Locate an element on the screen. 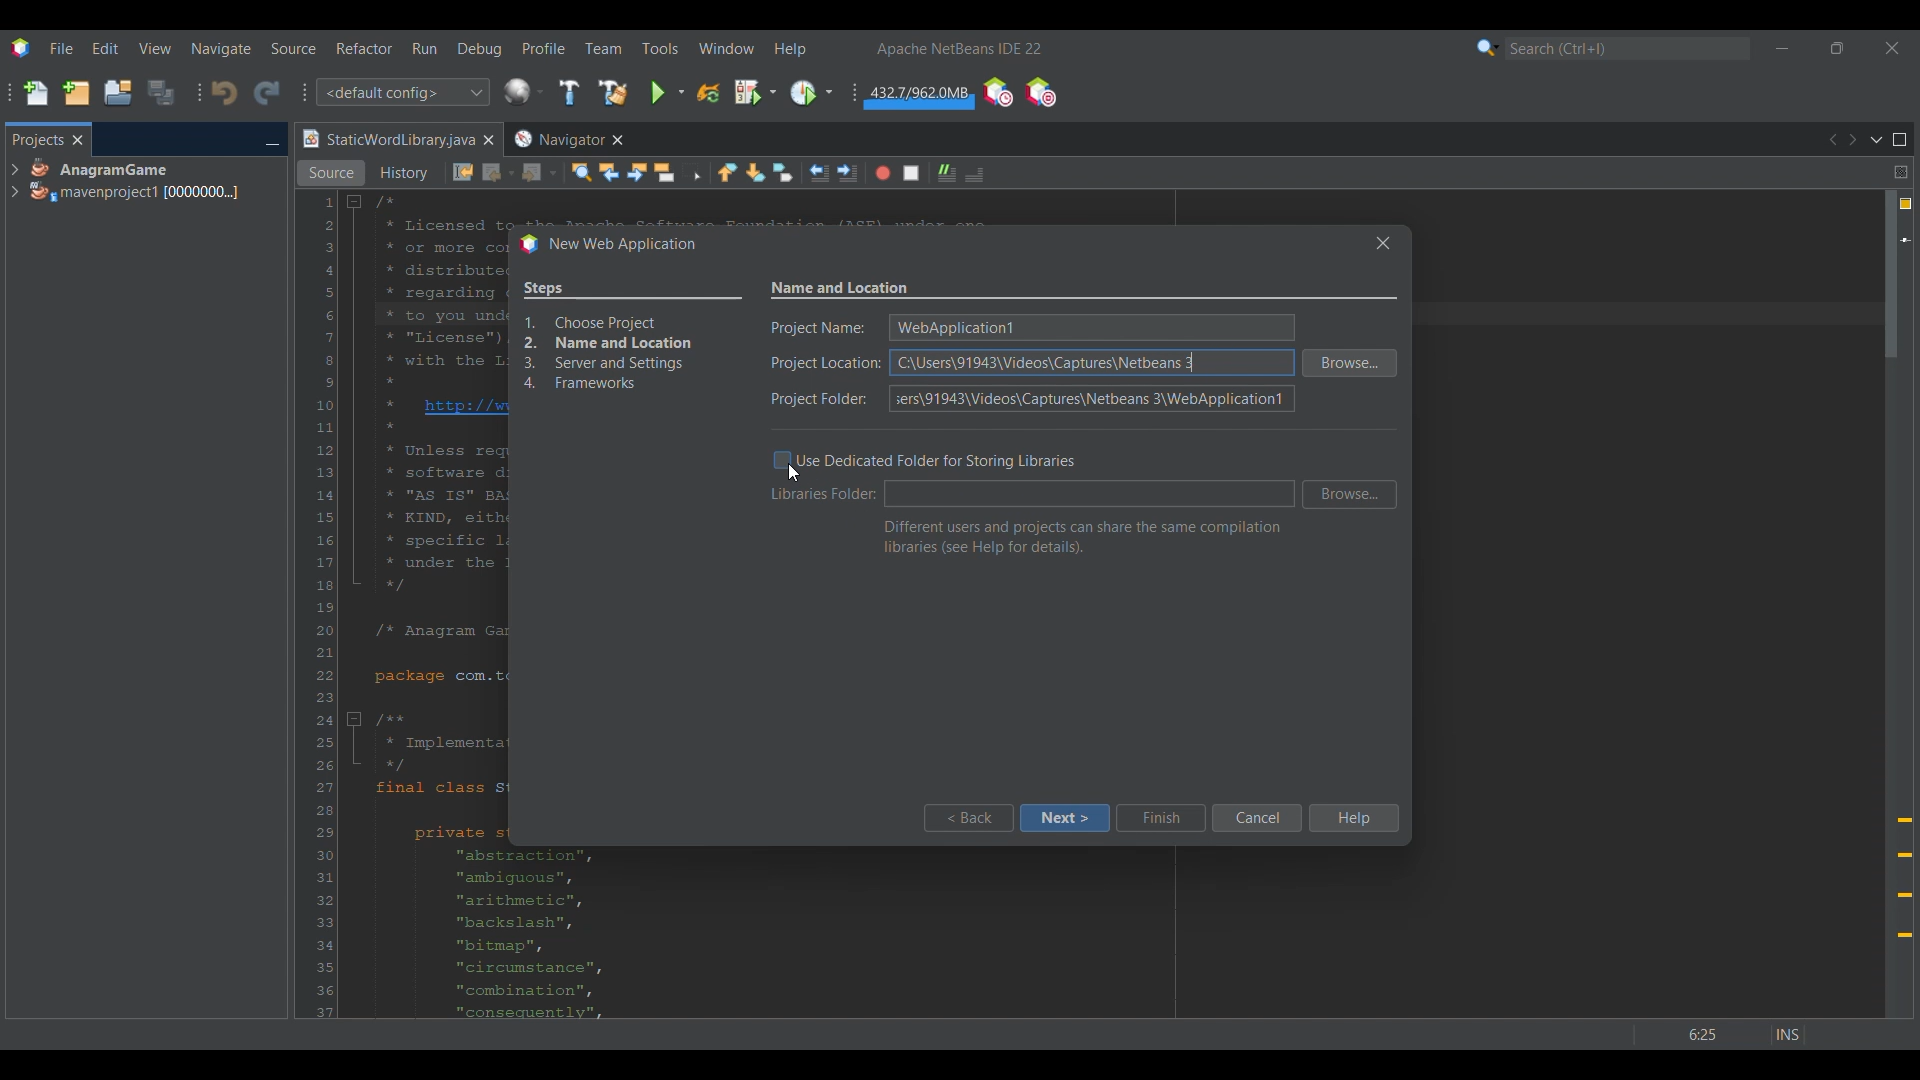 The image size is (1920, 1080). Profile menu is located at coordinates (544, 48).